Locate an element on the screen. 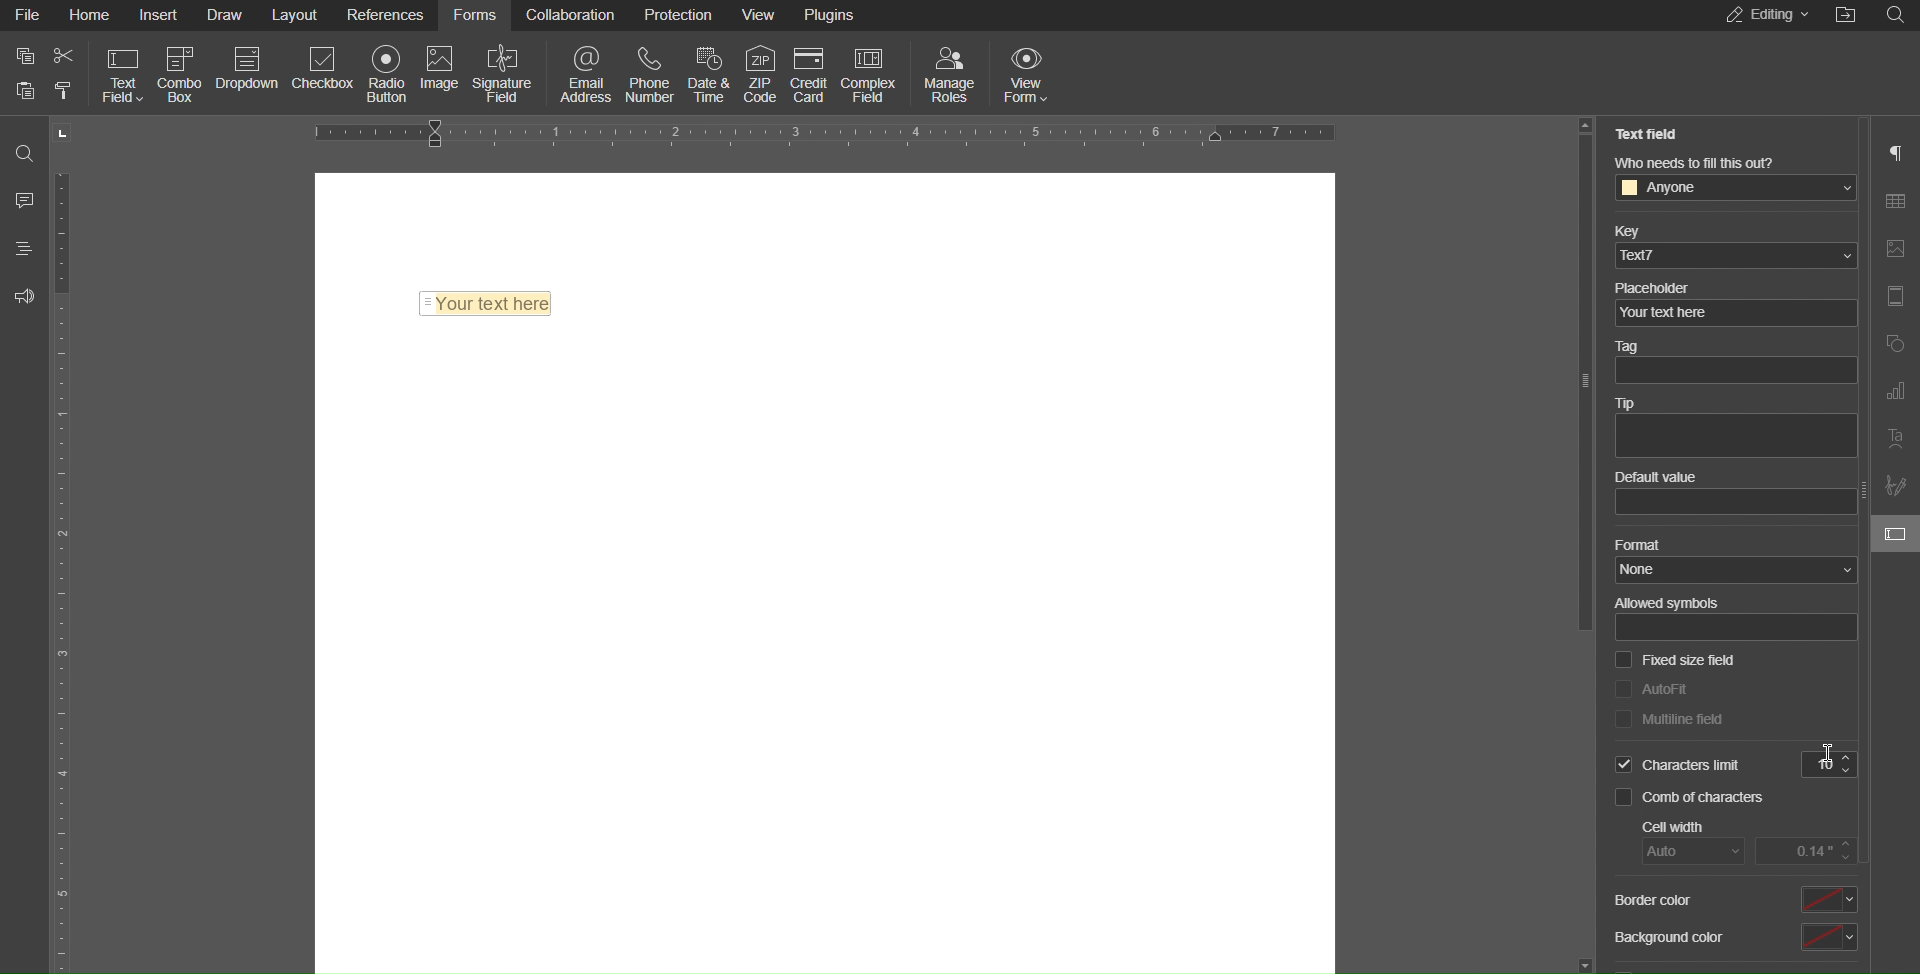  Comments is located at coordinates (22, 199).